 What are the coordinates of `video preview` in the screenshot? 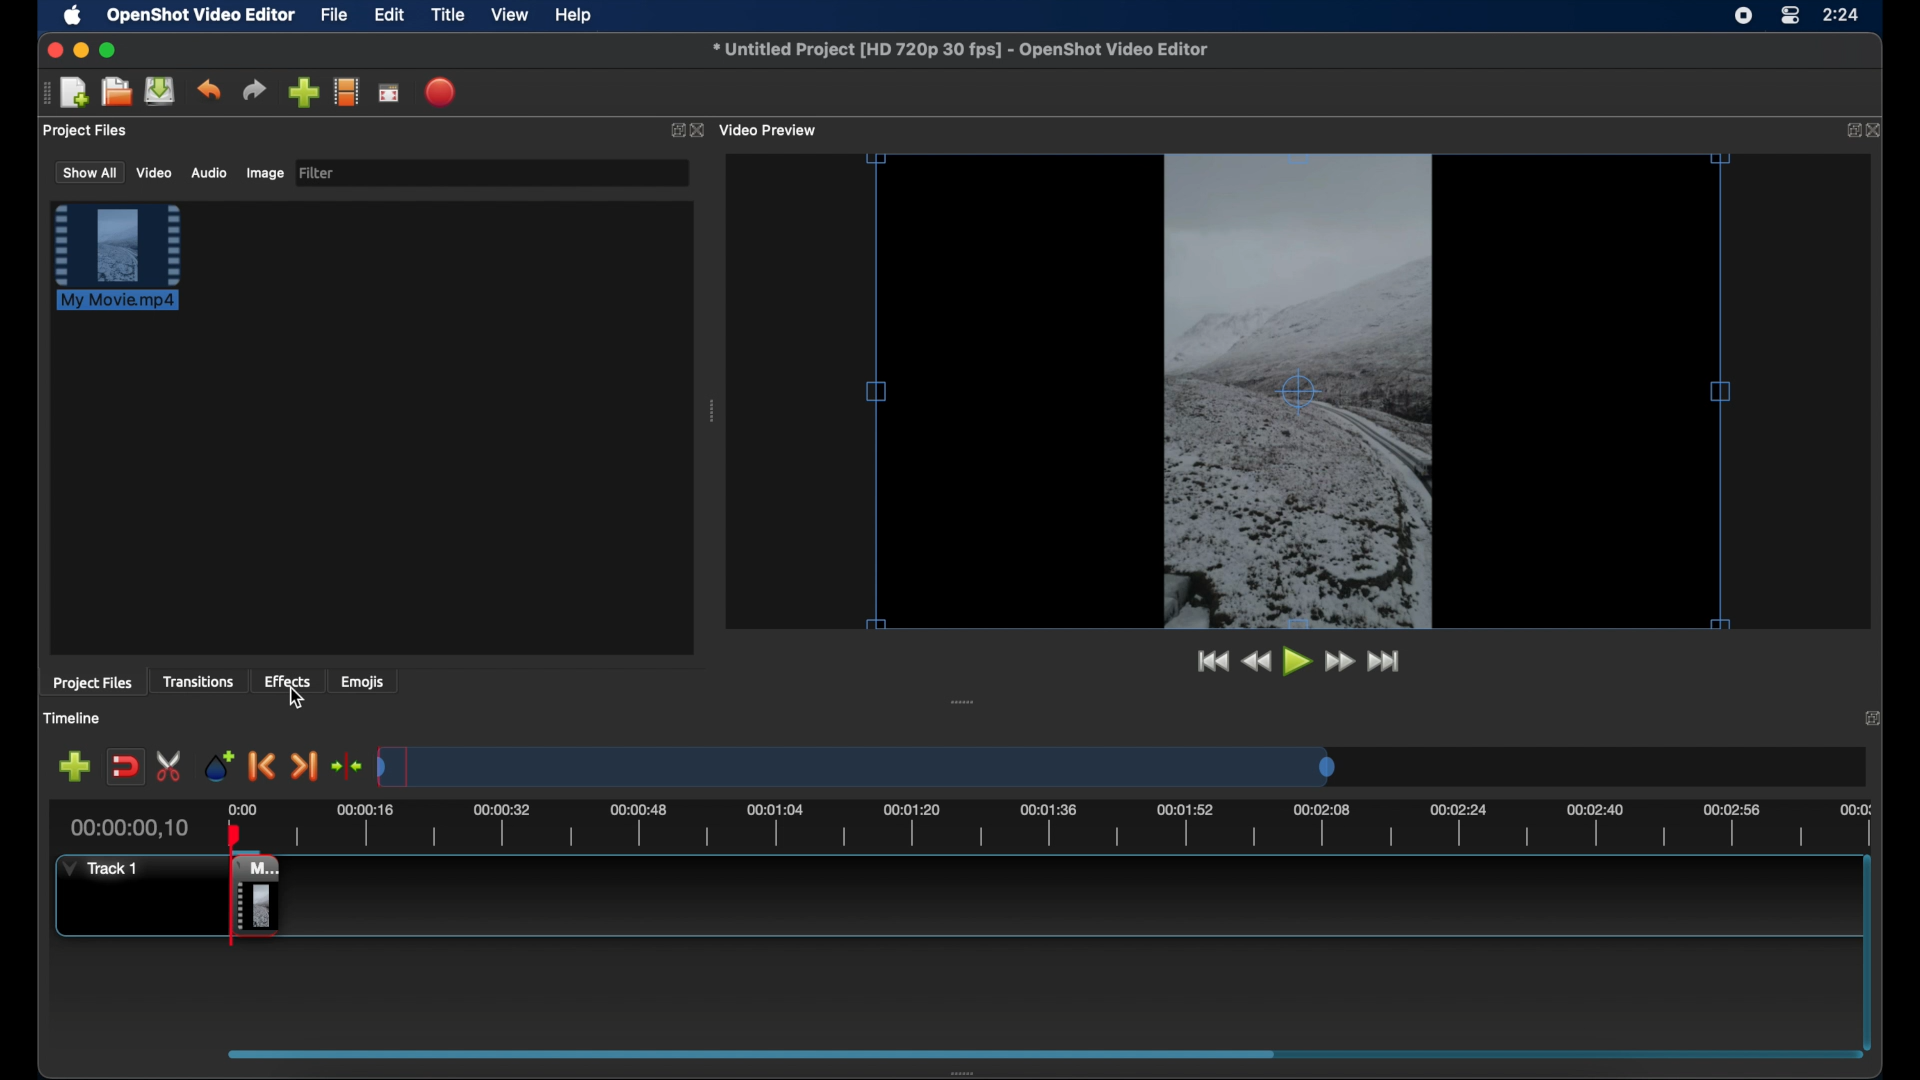 It's located at (1297, 391).